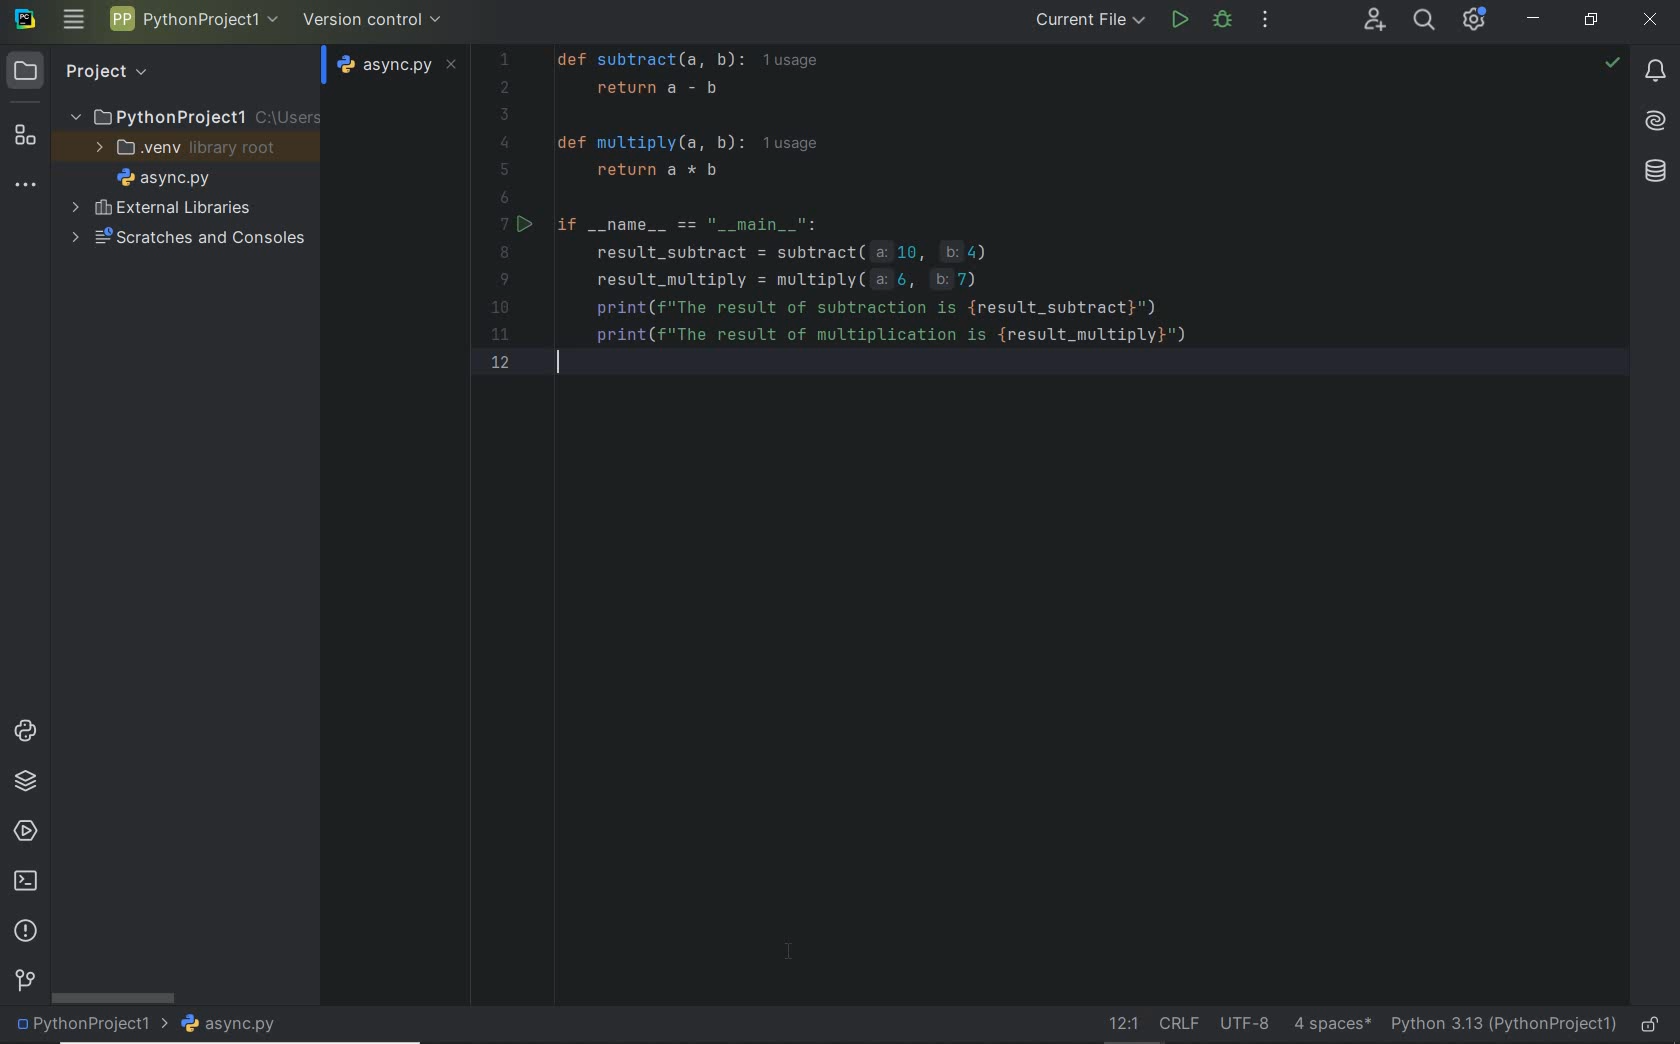 Image resolution: width=1680 pixels, height=1044 pixels. Describe the element at coordinates (164, 178) in the screenshot. I see `project files` at that location.